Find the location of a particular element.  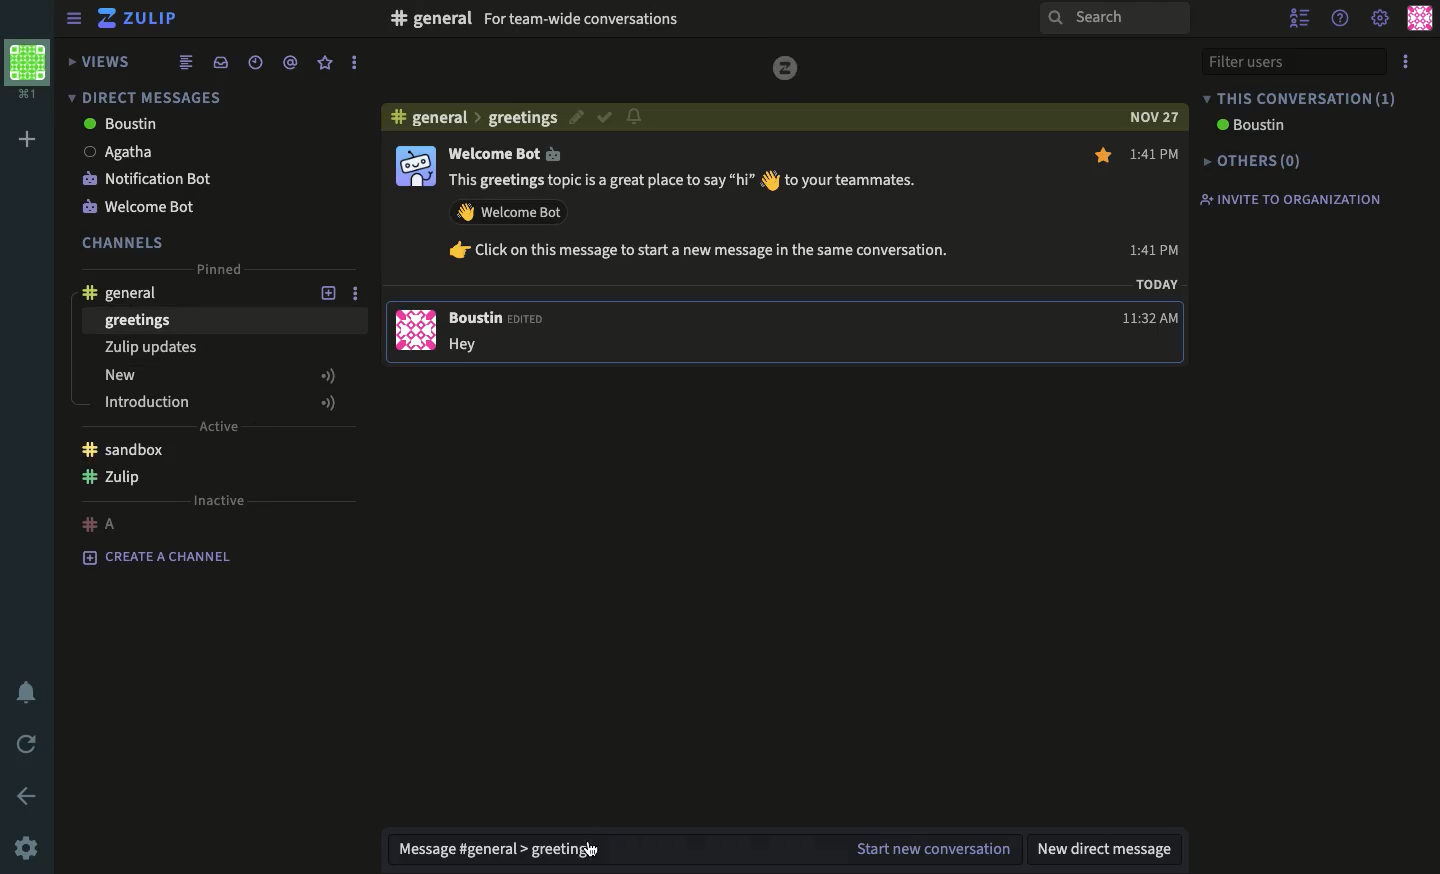

add workspace  is located at coordinates (29, 139).